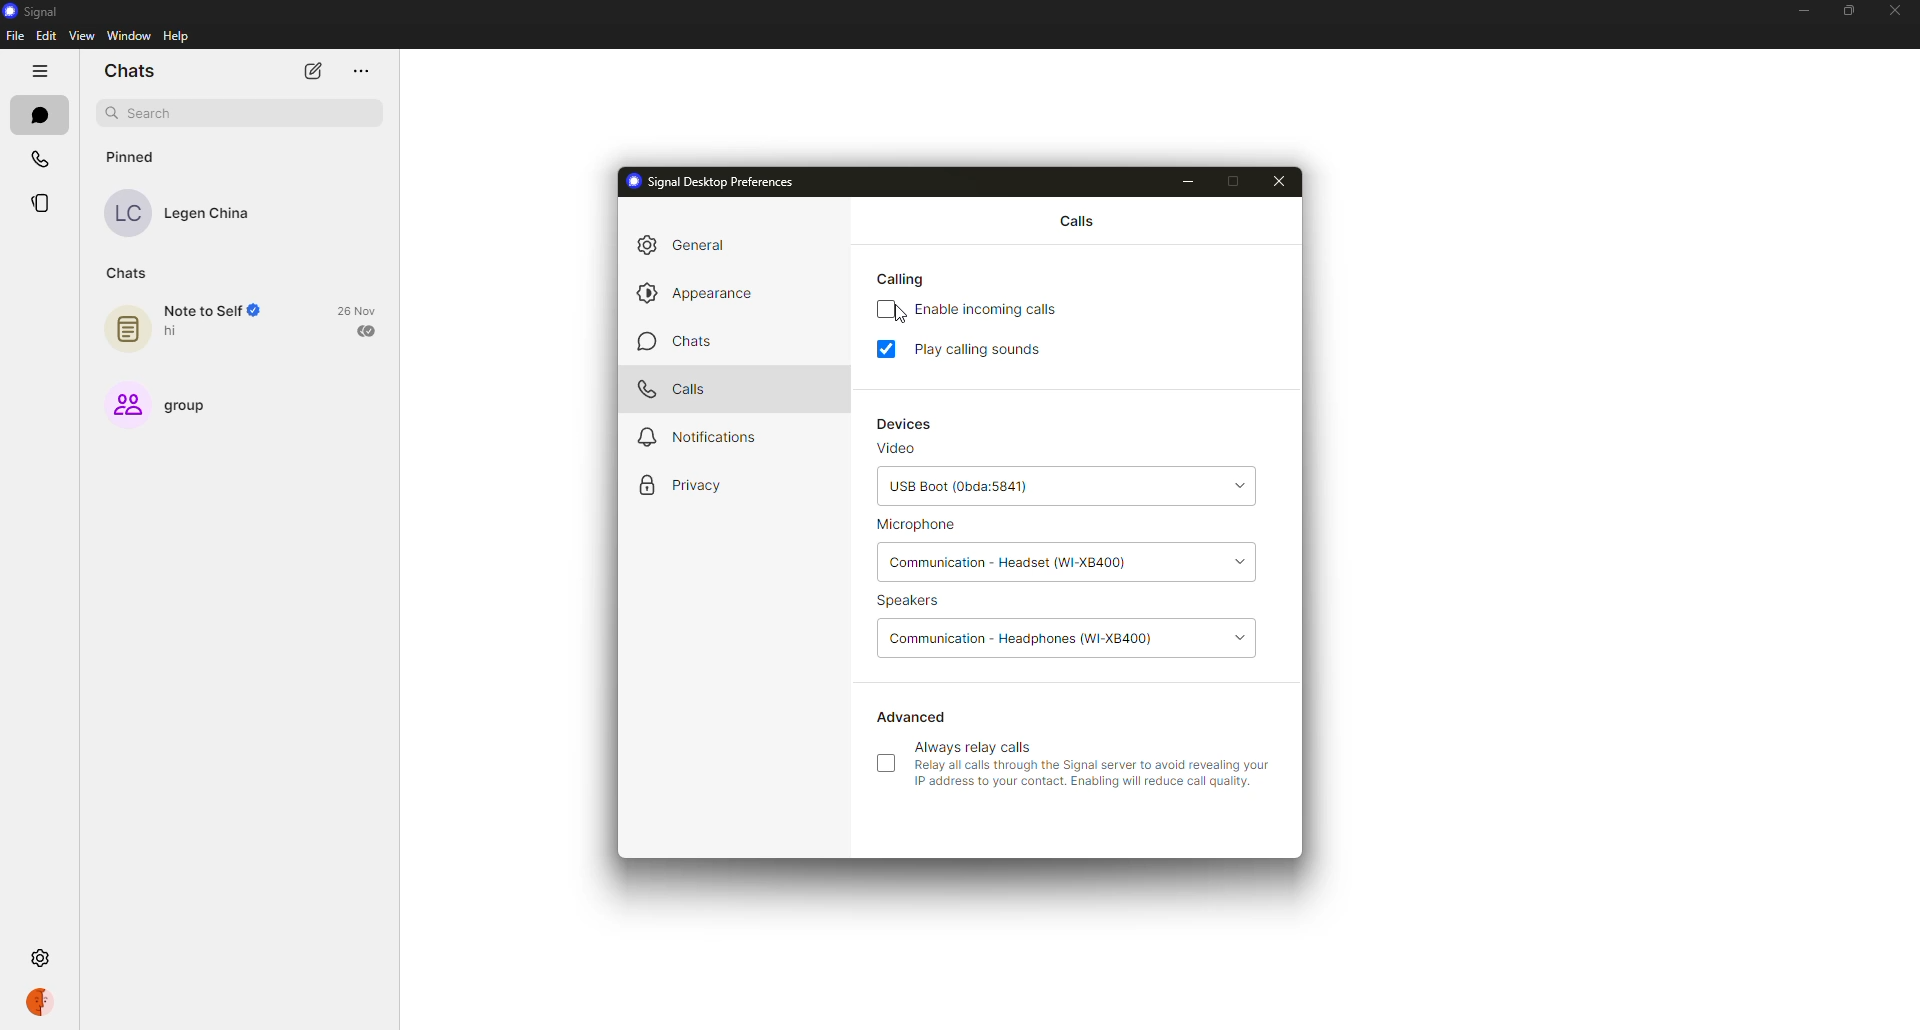  What do you see at coordinates (686, 485) in the screenshot?
I see `privacy` at bounding box center [686, 485].